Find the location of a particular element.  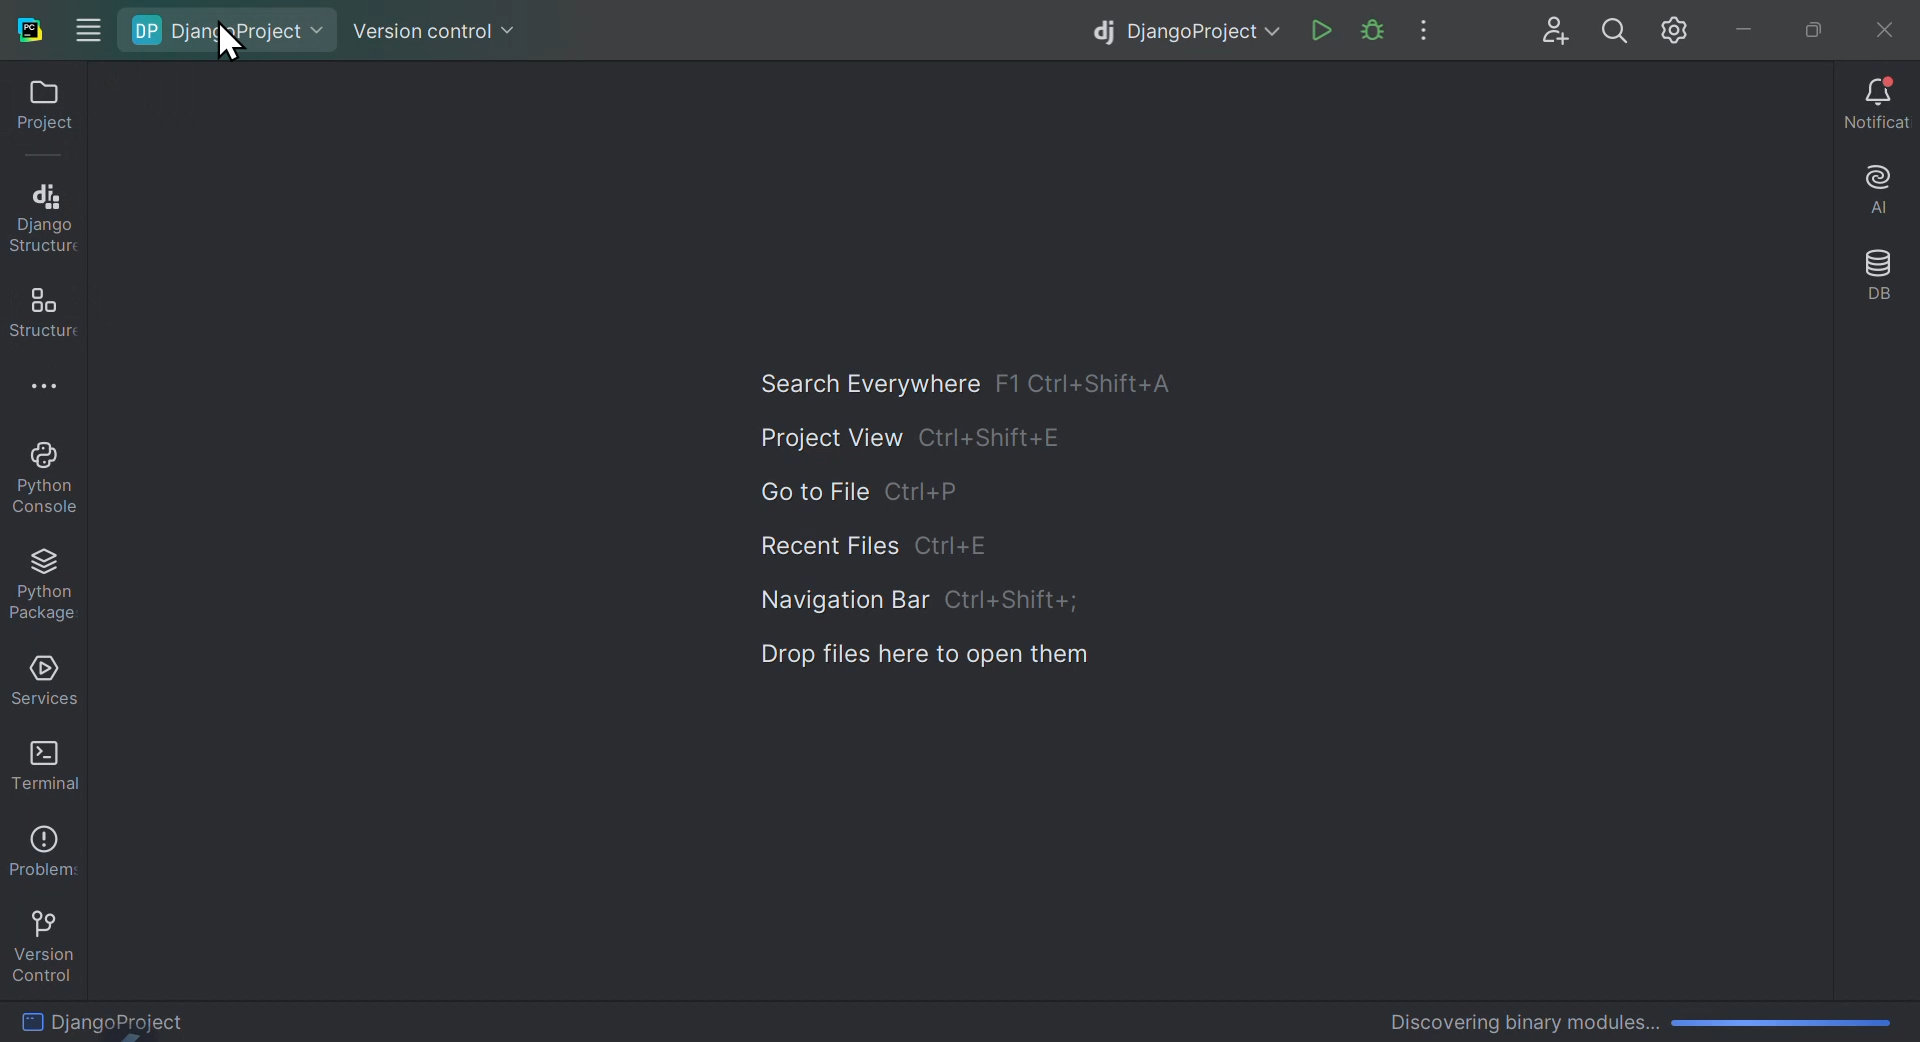

shortcut is located at coordinates (956, 549).